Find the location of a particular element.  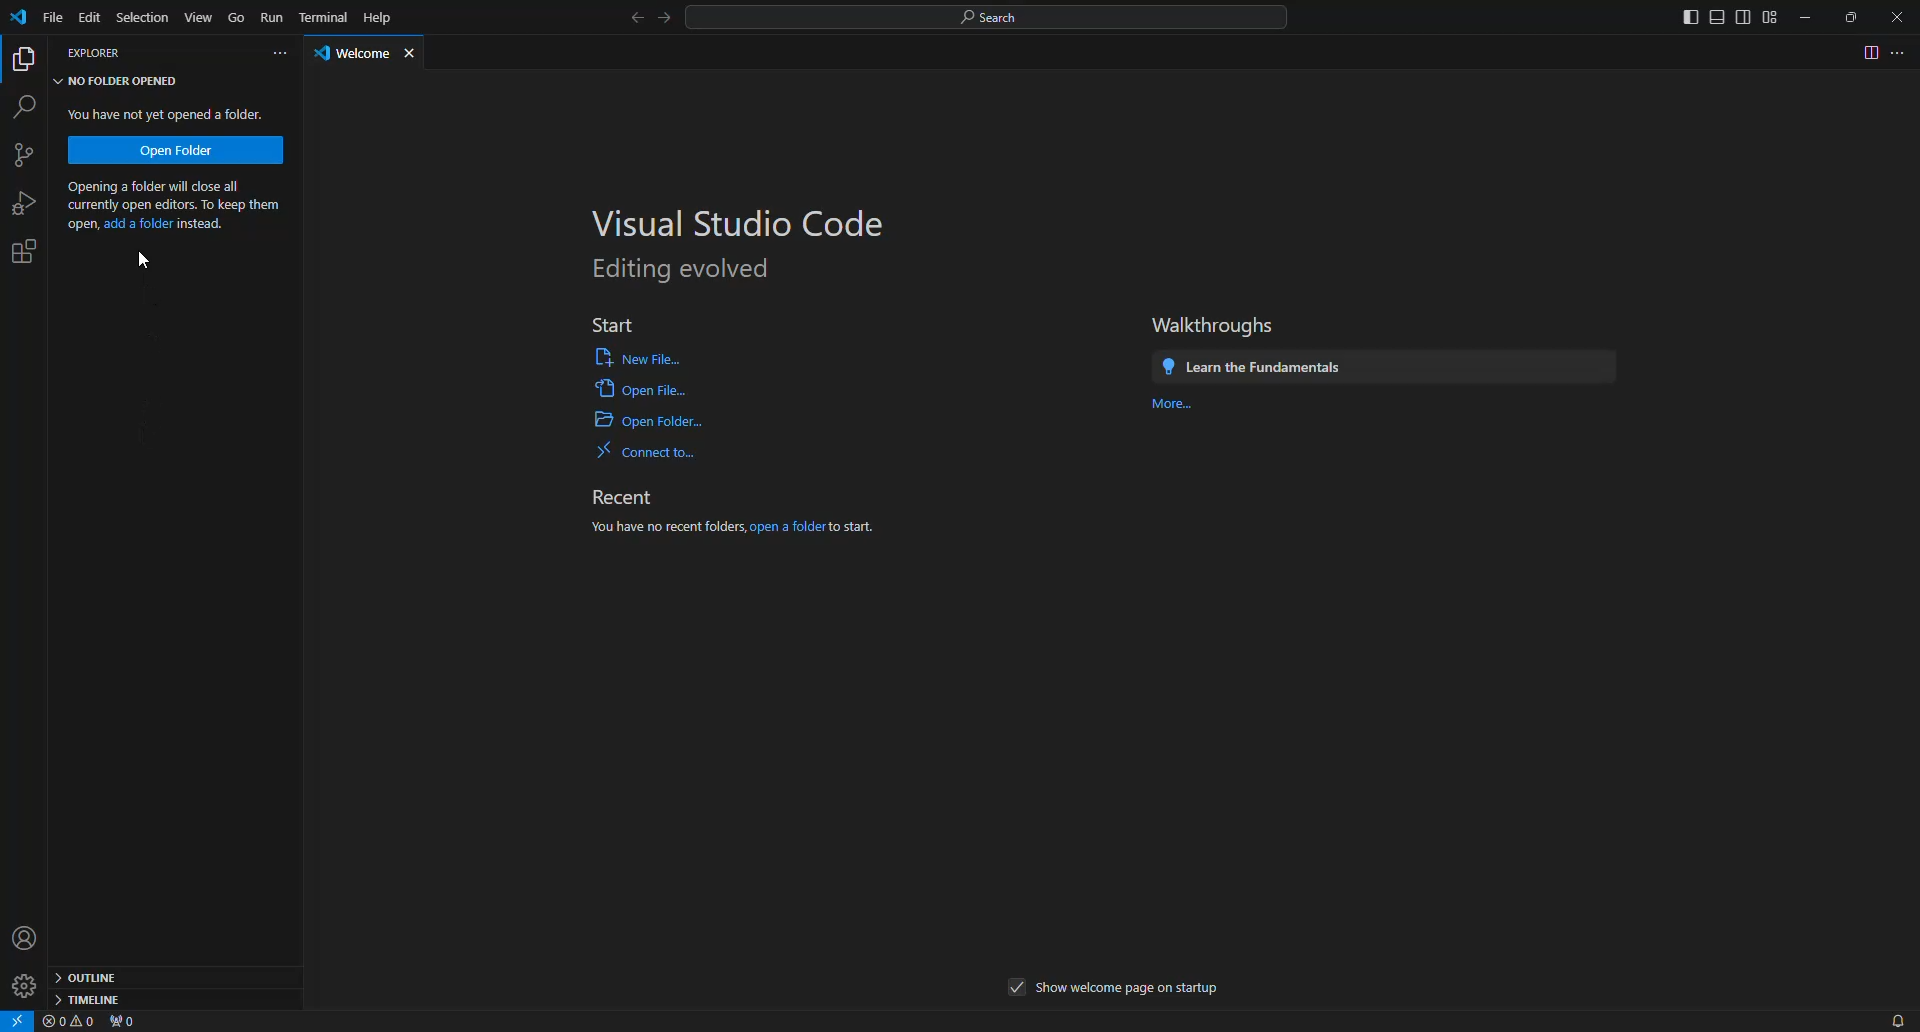

no folder opened is located at coordinates (120, 81).